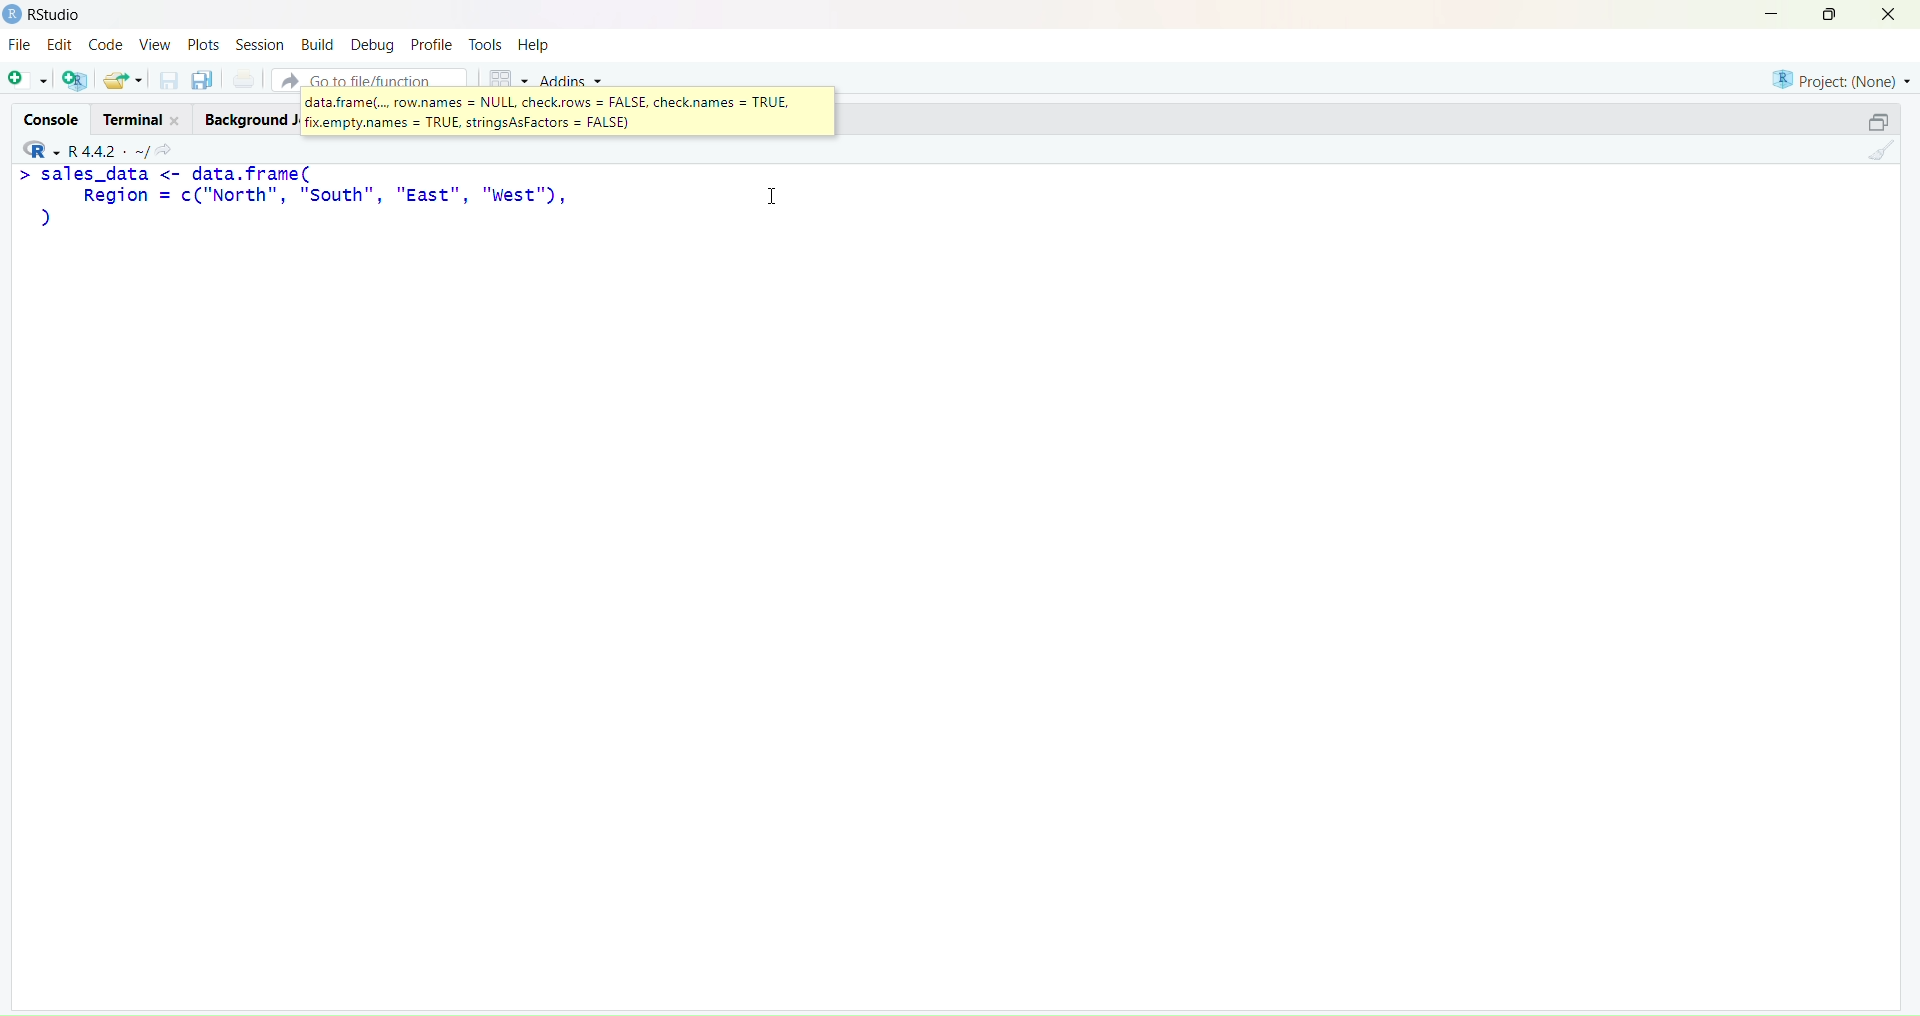 This screenshot has width=1920, height=1016. What do you see at coordinates (368, 77) in the screenshot?
I see `Go to file/function` at bounding box center [368, 77].